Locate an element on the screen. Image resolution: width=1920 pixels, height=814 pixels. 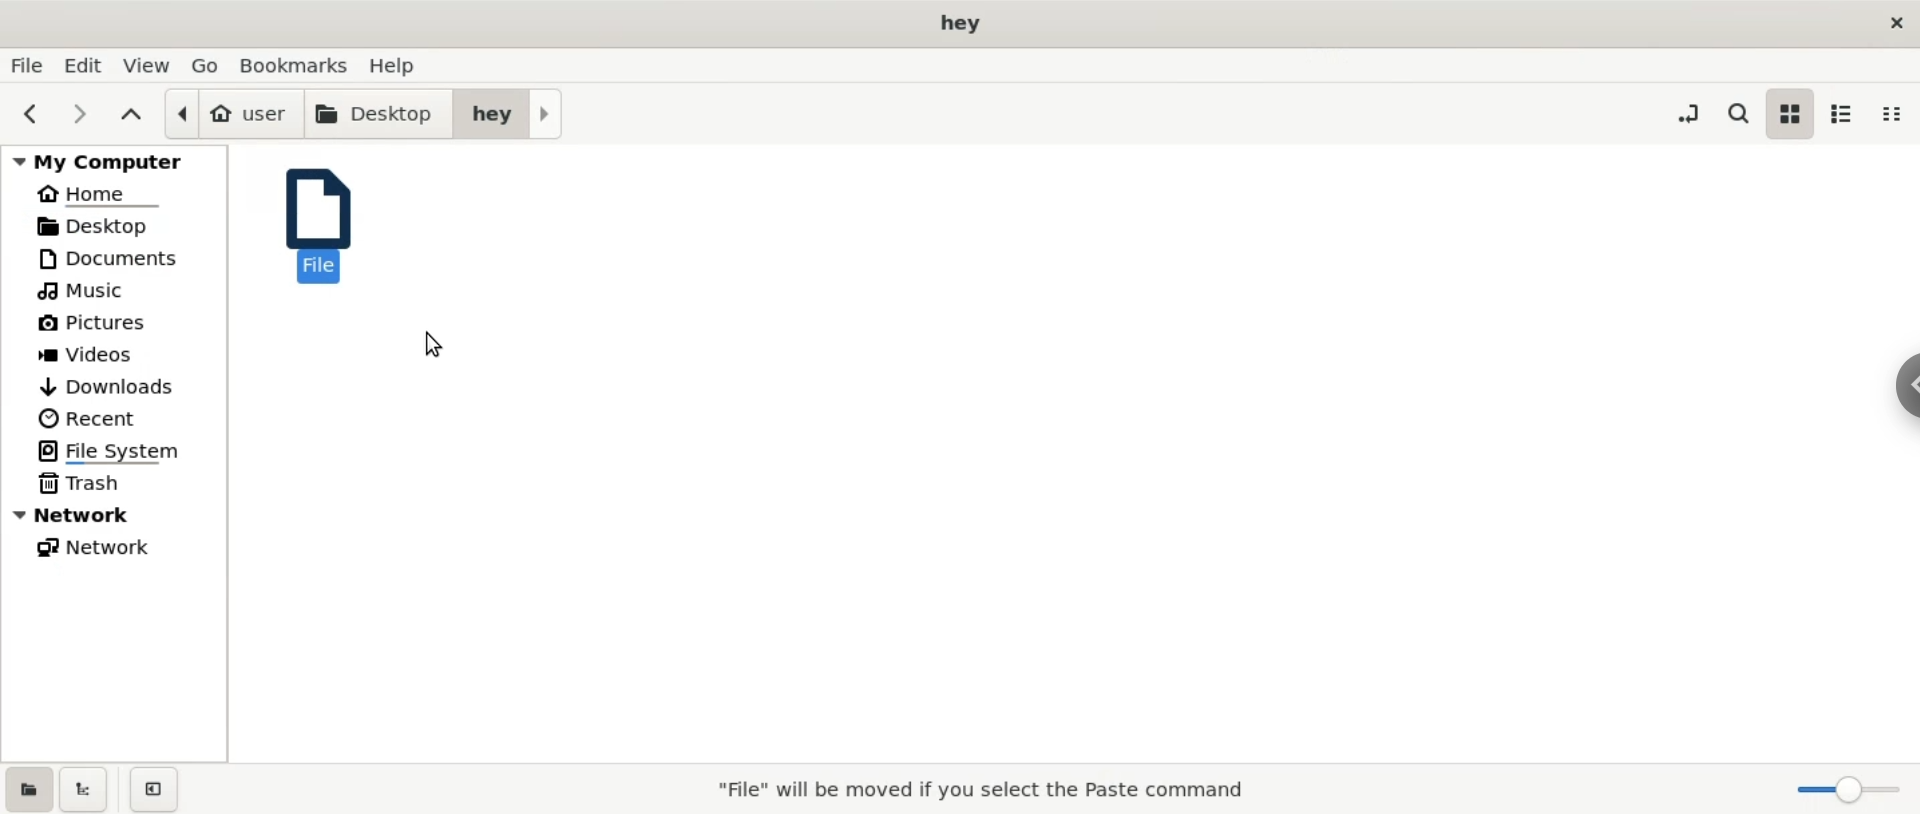
search is located at coordinates (1736, 113).